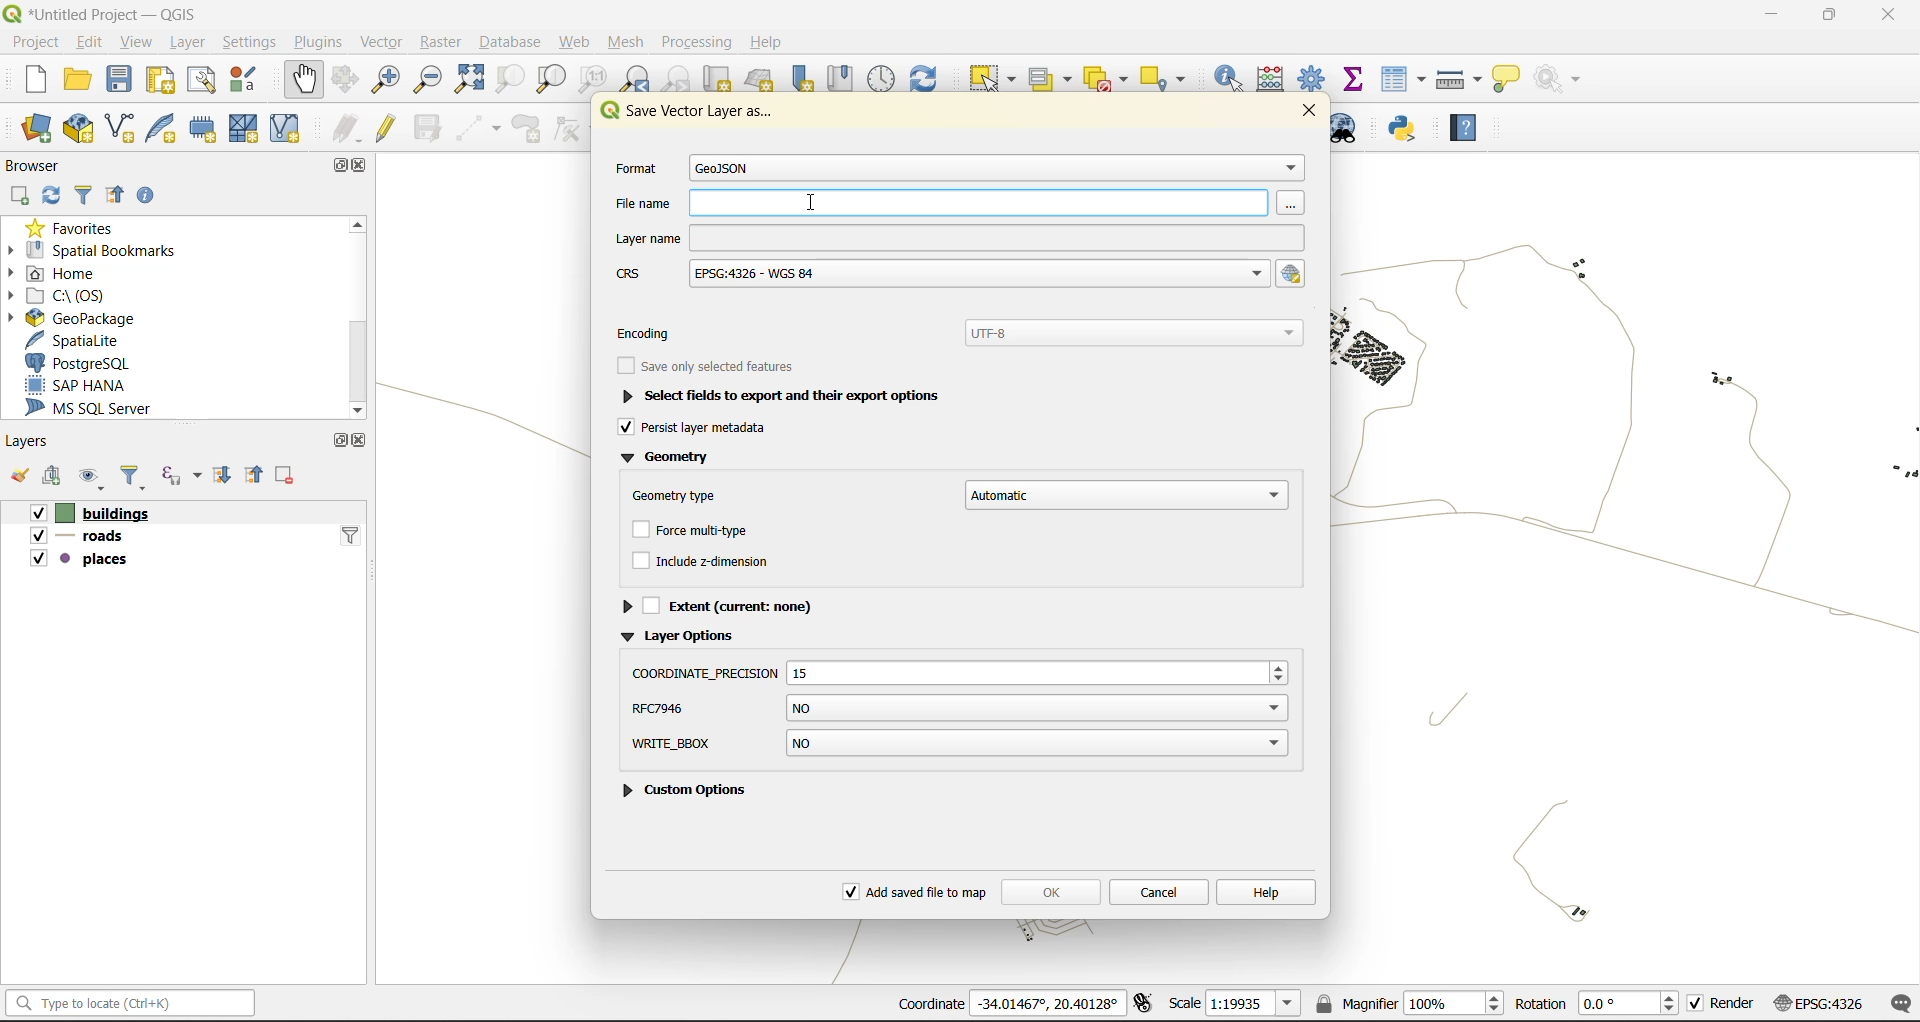 The image size is (1920, 1022). What do you see at coordinates (258, 475) in the screenshot?
I see `collapse all` at bounding box center [258, 475].